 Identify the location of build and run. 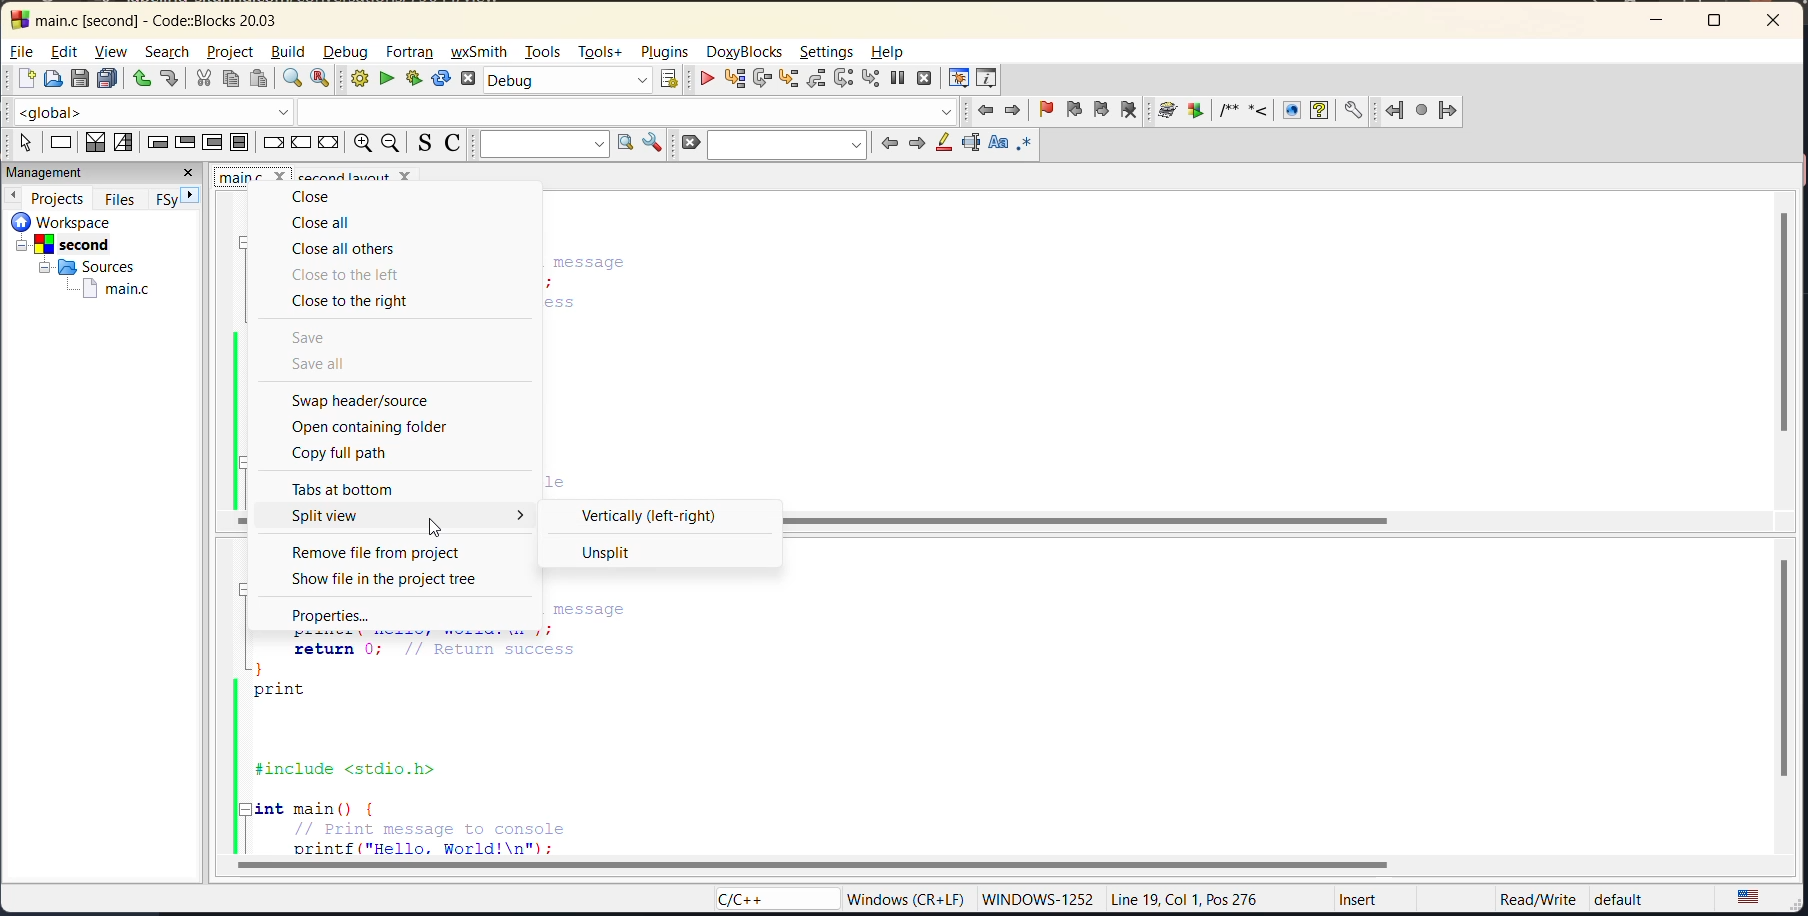
(414, 79).